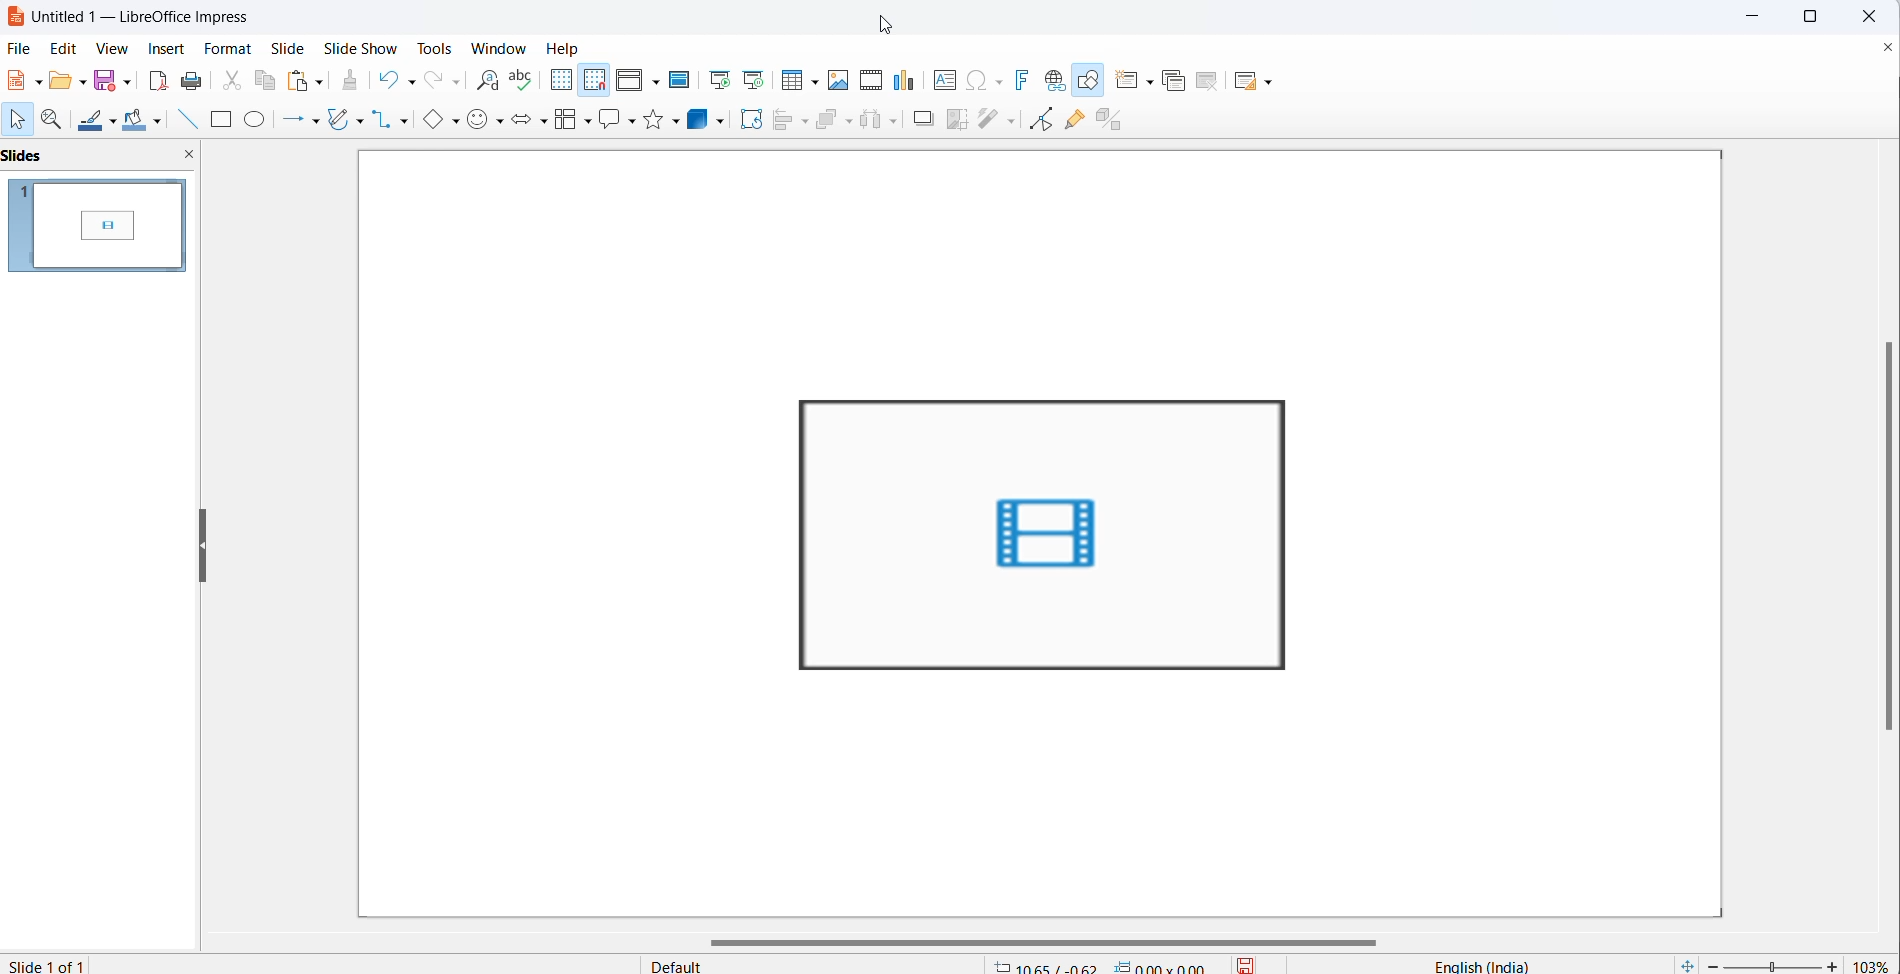 The width and height of the screenshot is (1900, 974). What do you see at coordinates (1041, 939) in the screenshot?
I see `horizontal scroll bar` at bounding box center [1041, 939].